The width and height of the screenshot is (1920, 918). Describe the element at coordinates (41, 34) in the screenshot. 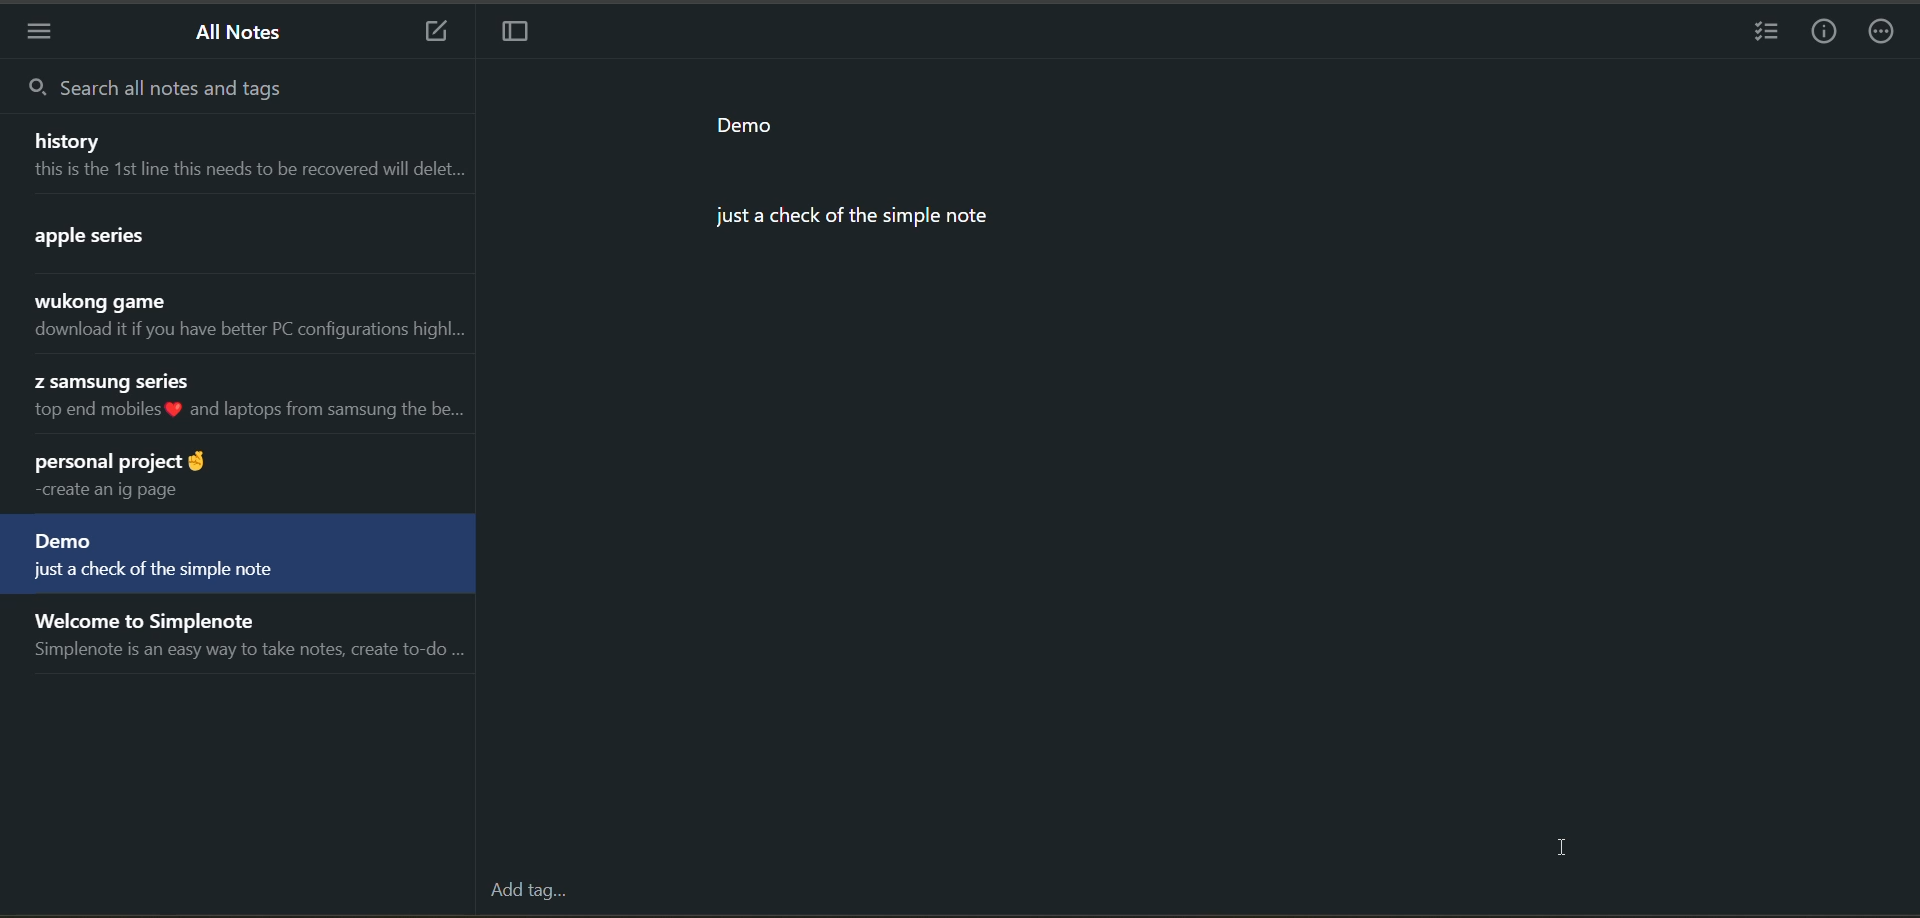

I see `menu` at that location.